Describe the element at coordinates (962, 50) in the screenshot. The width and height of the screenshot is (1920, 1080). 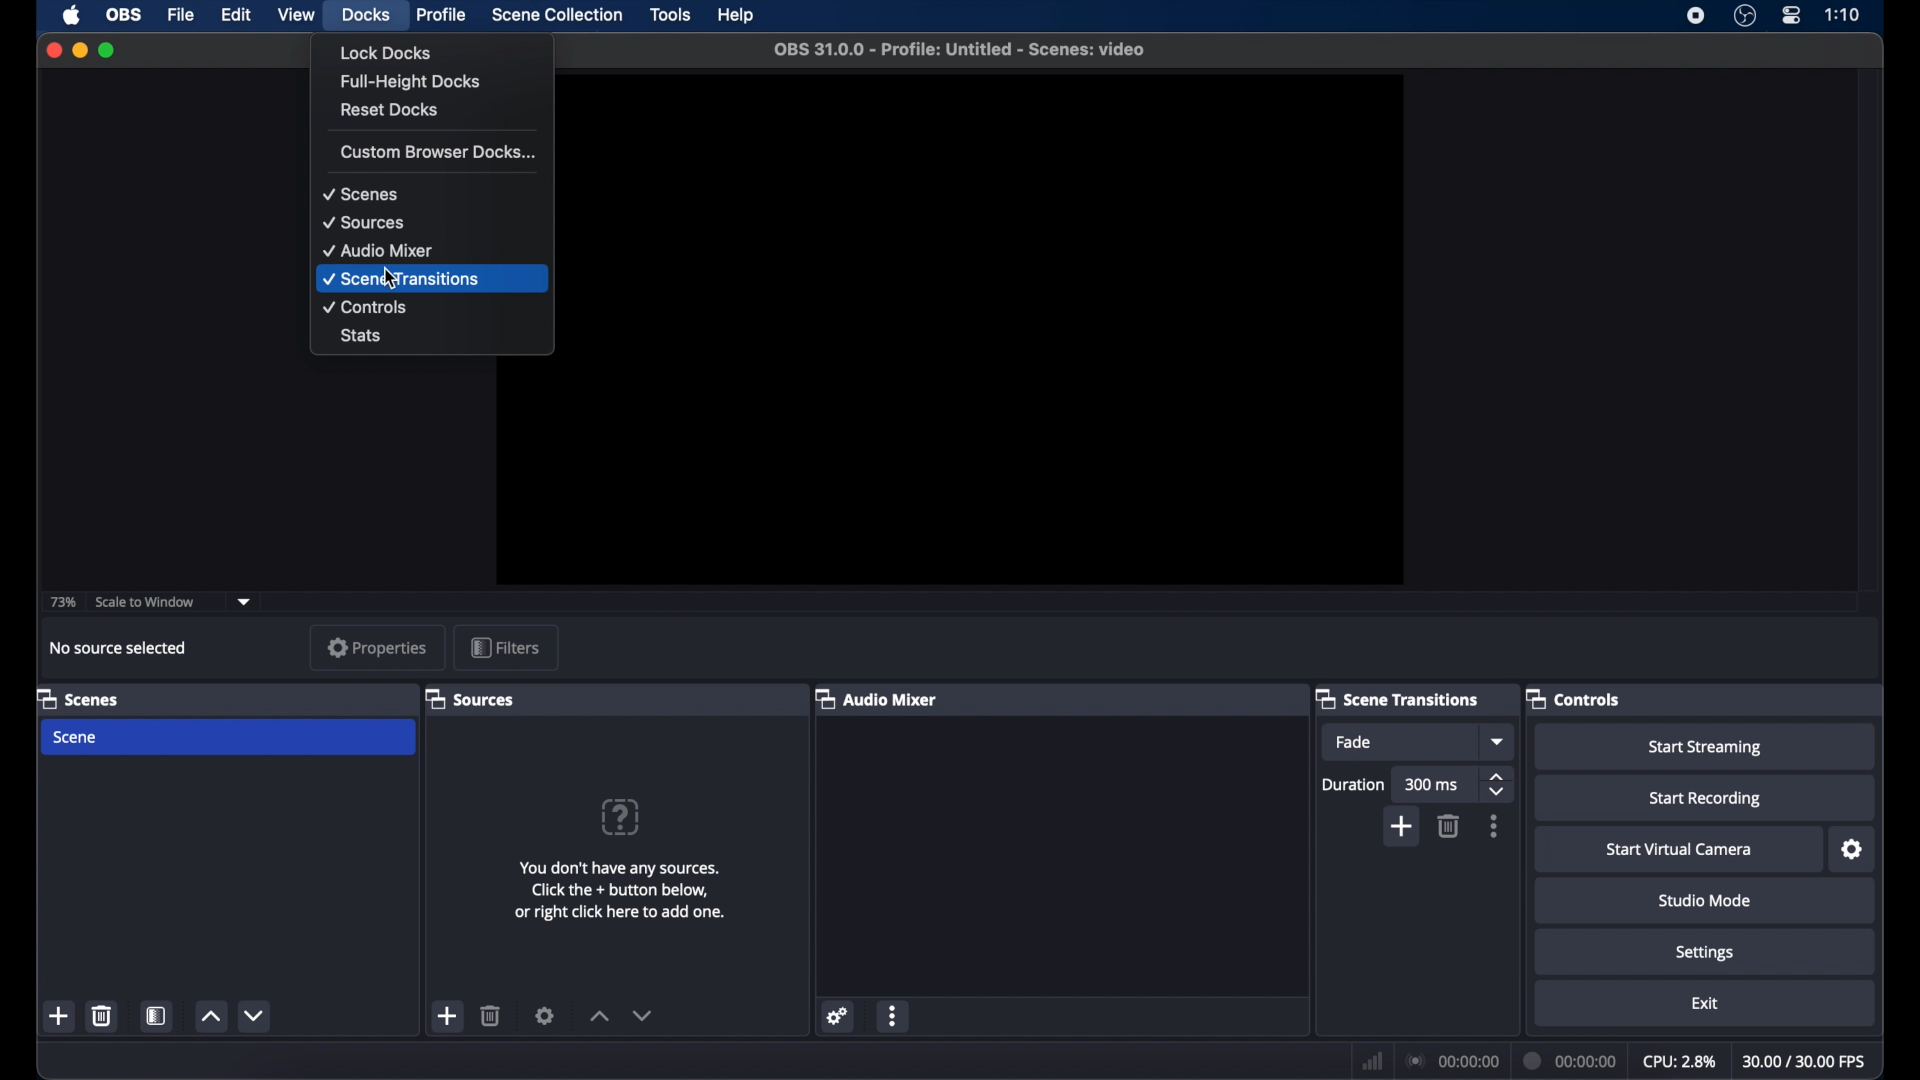
I see `file name` at that location.